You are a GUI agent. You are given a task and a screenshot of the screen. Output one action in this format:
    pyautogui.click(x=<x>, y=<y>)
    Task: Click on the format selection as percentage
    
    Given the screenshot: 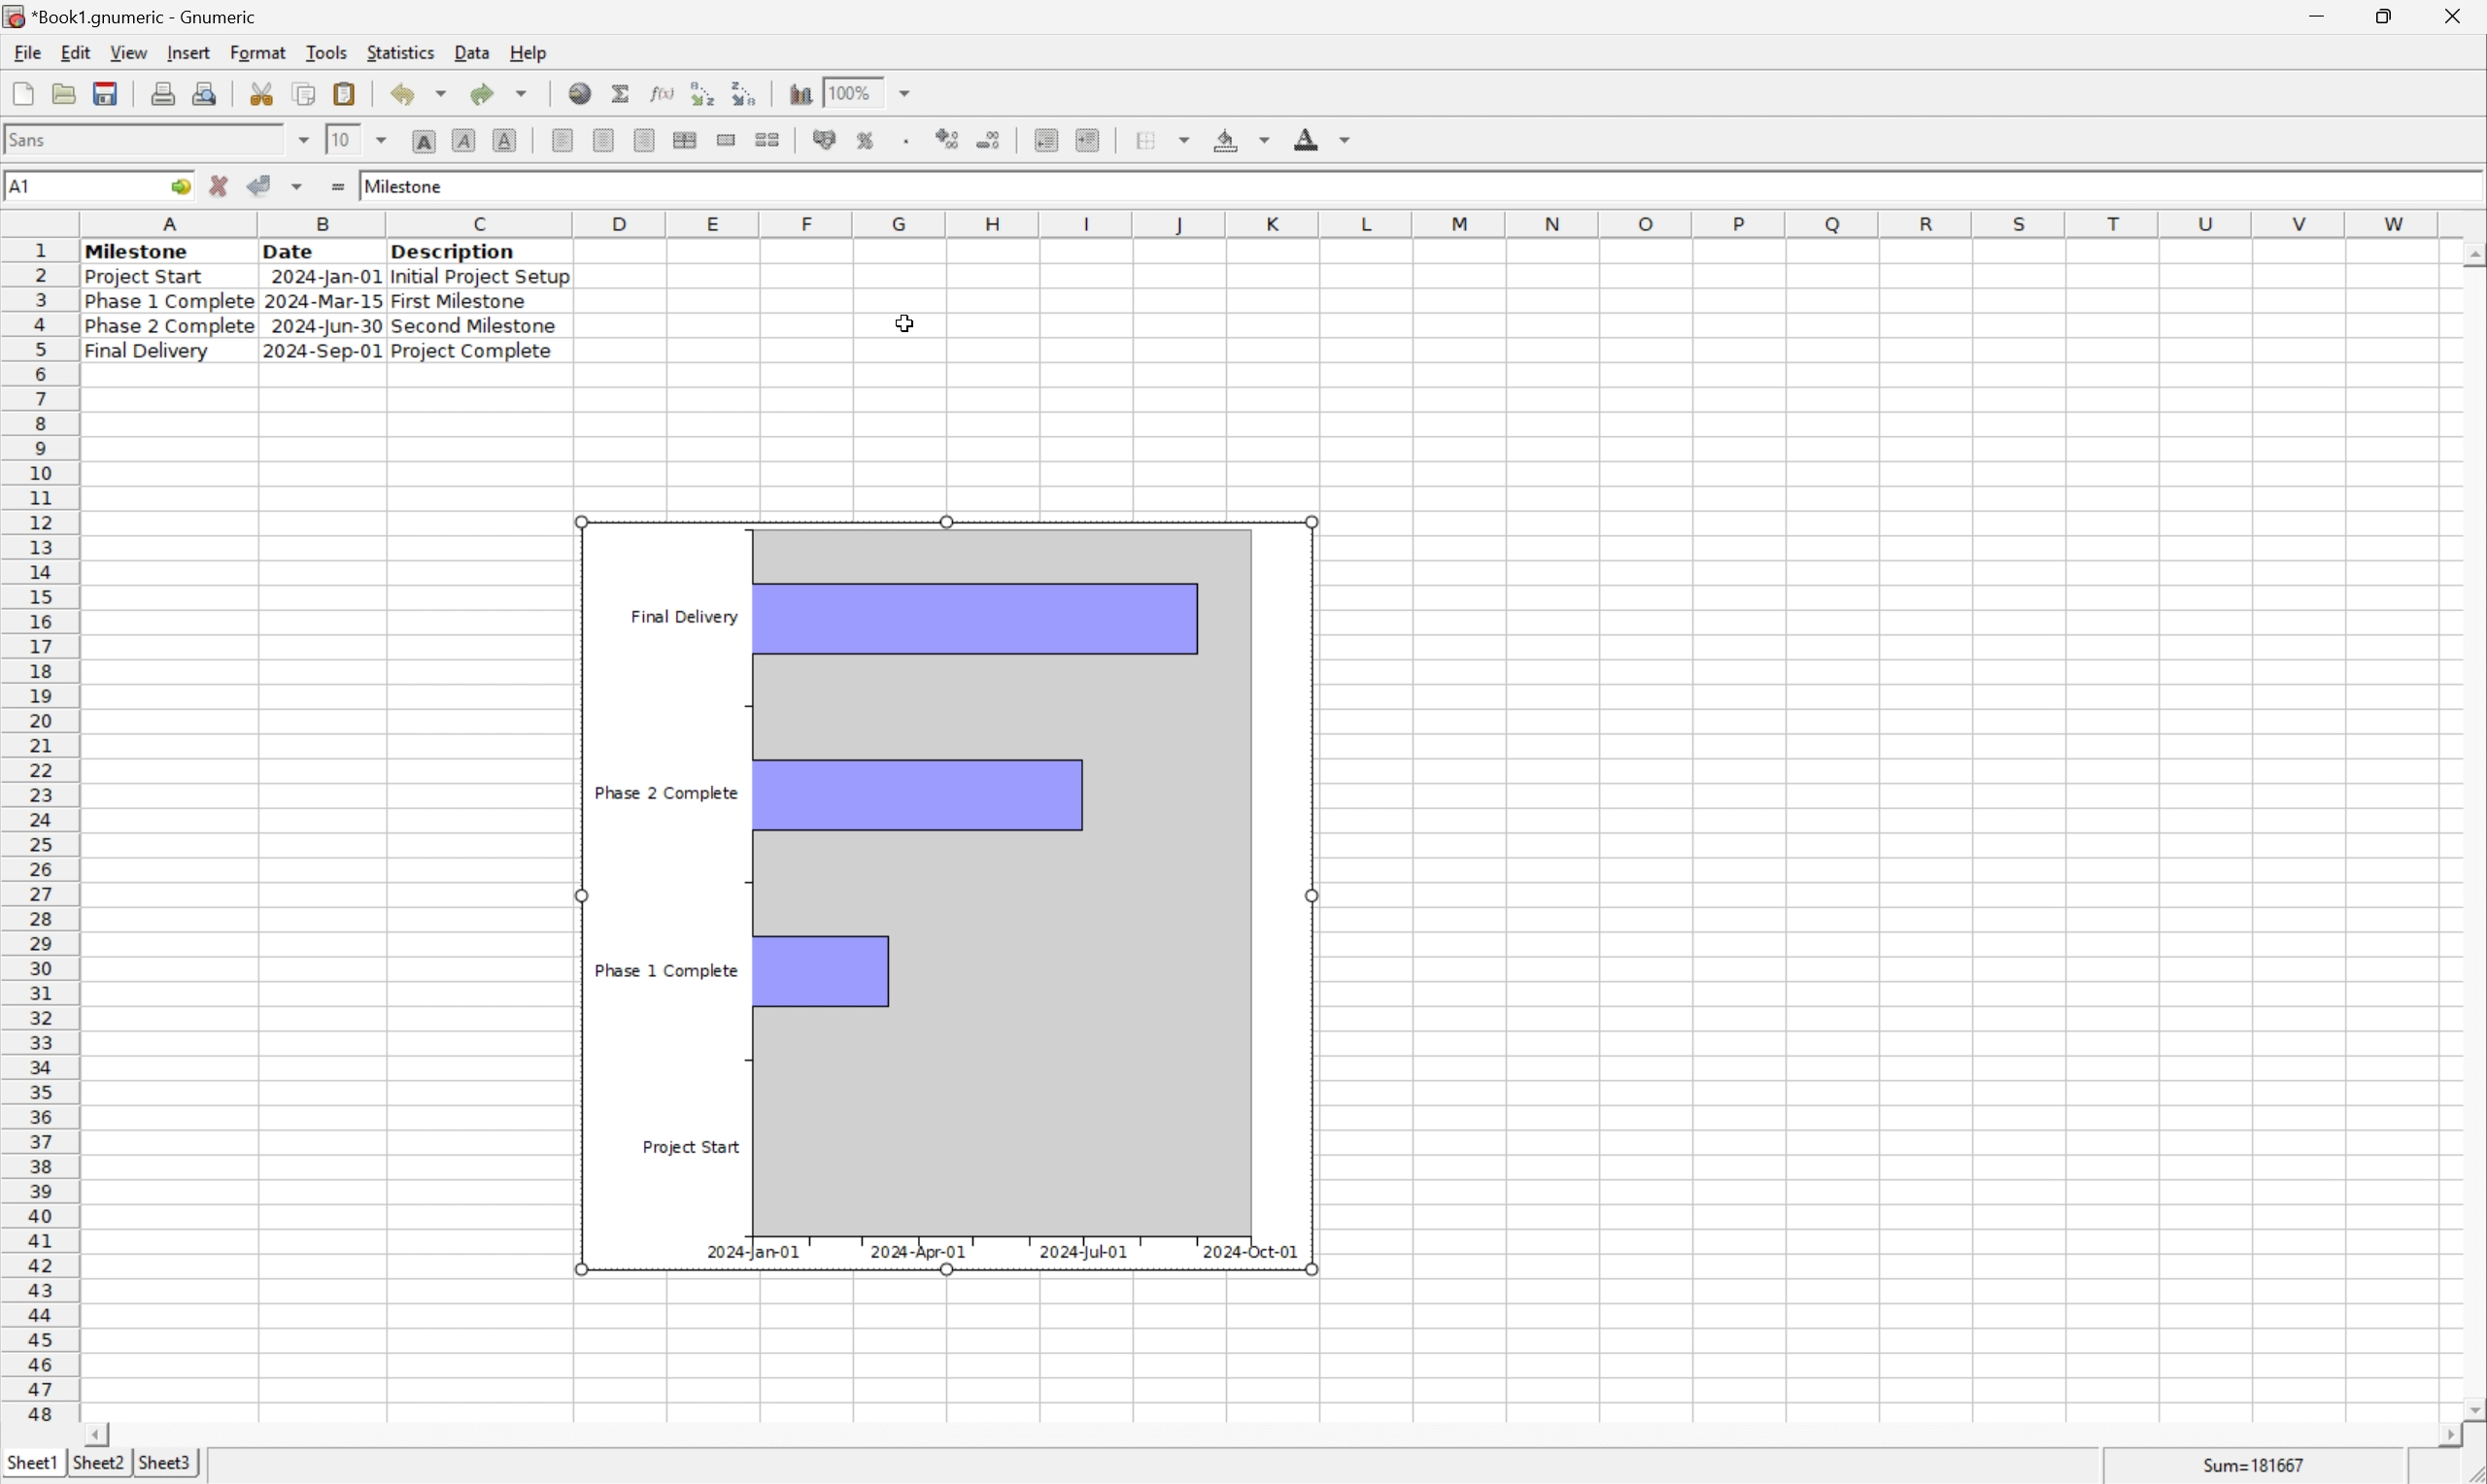 What is the action you would take?
    pyautogui.click(x=868, y=139)
    